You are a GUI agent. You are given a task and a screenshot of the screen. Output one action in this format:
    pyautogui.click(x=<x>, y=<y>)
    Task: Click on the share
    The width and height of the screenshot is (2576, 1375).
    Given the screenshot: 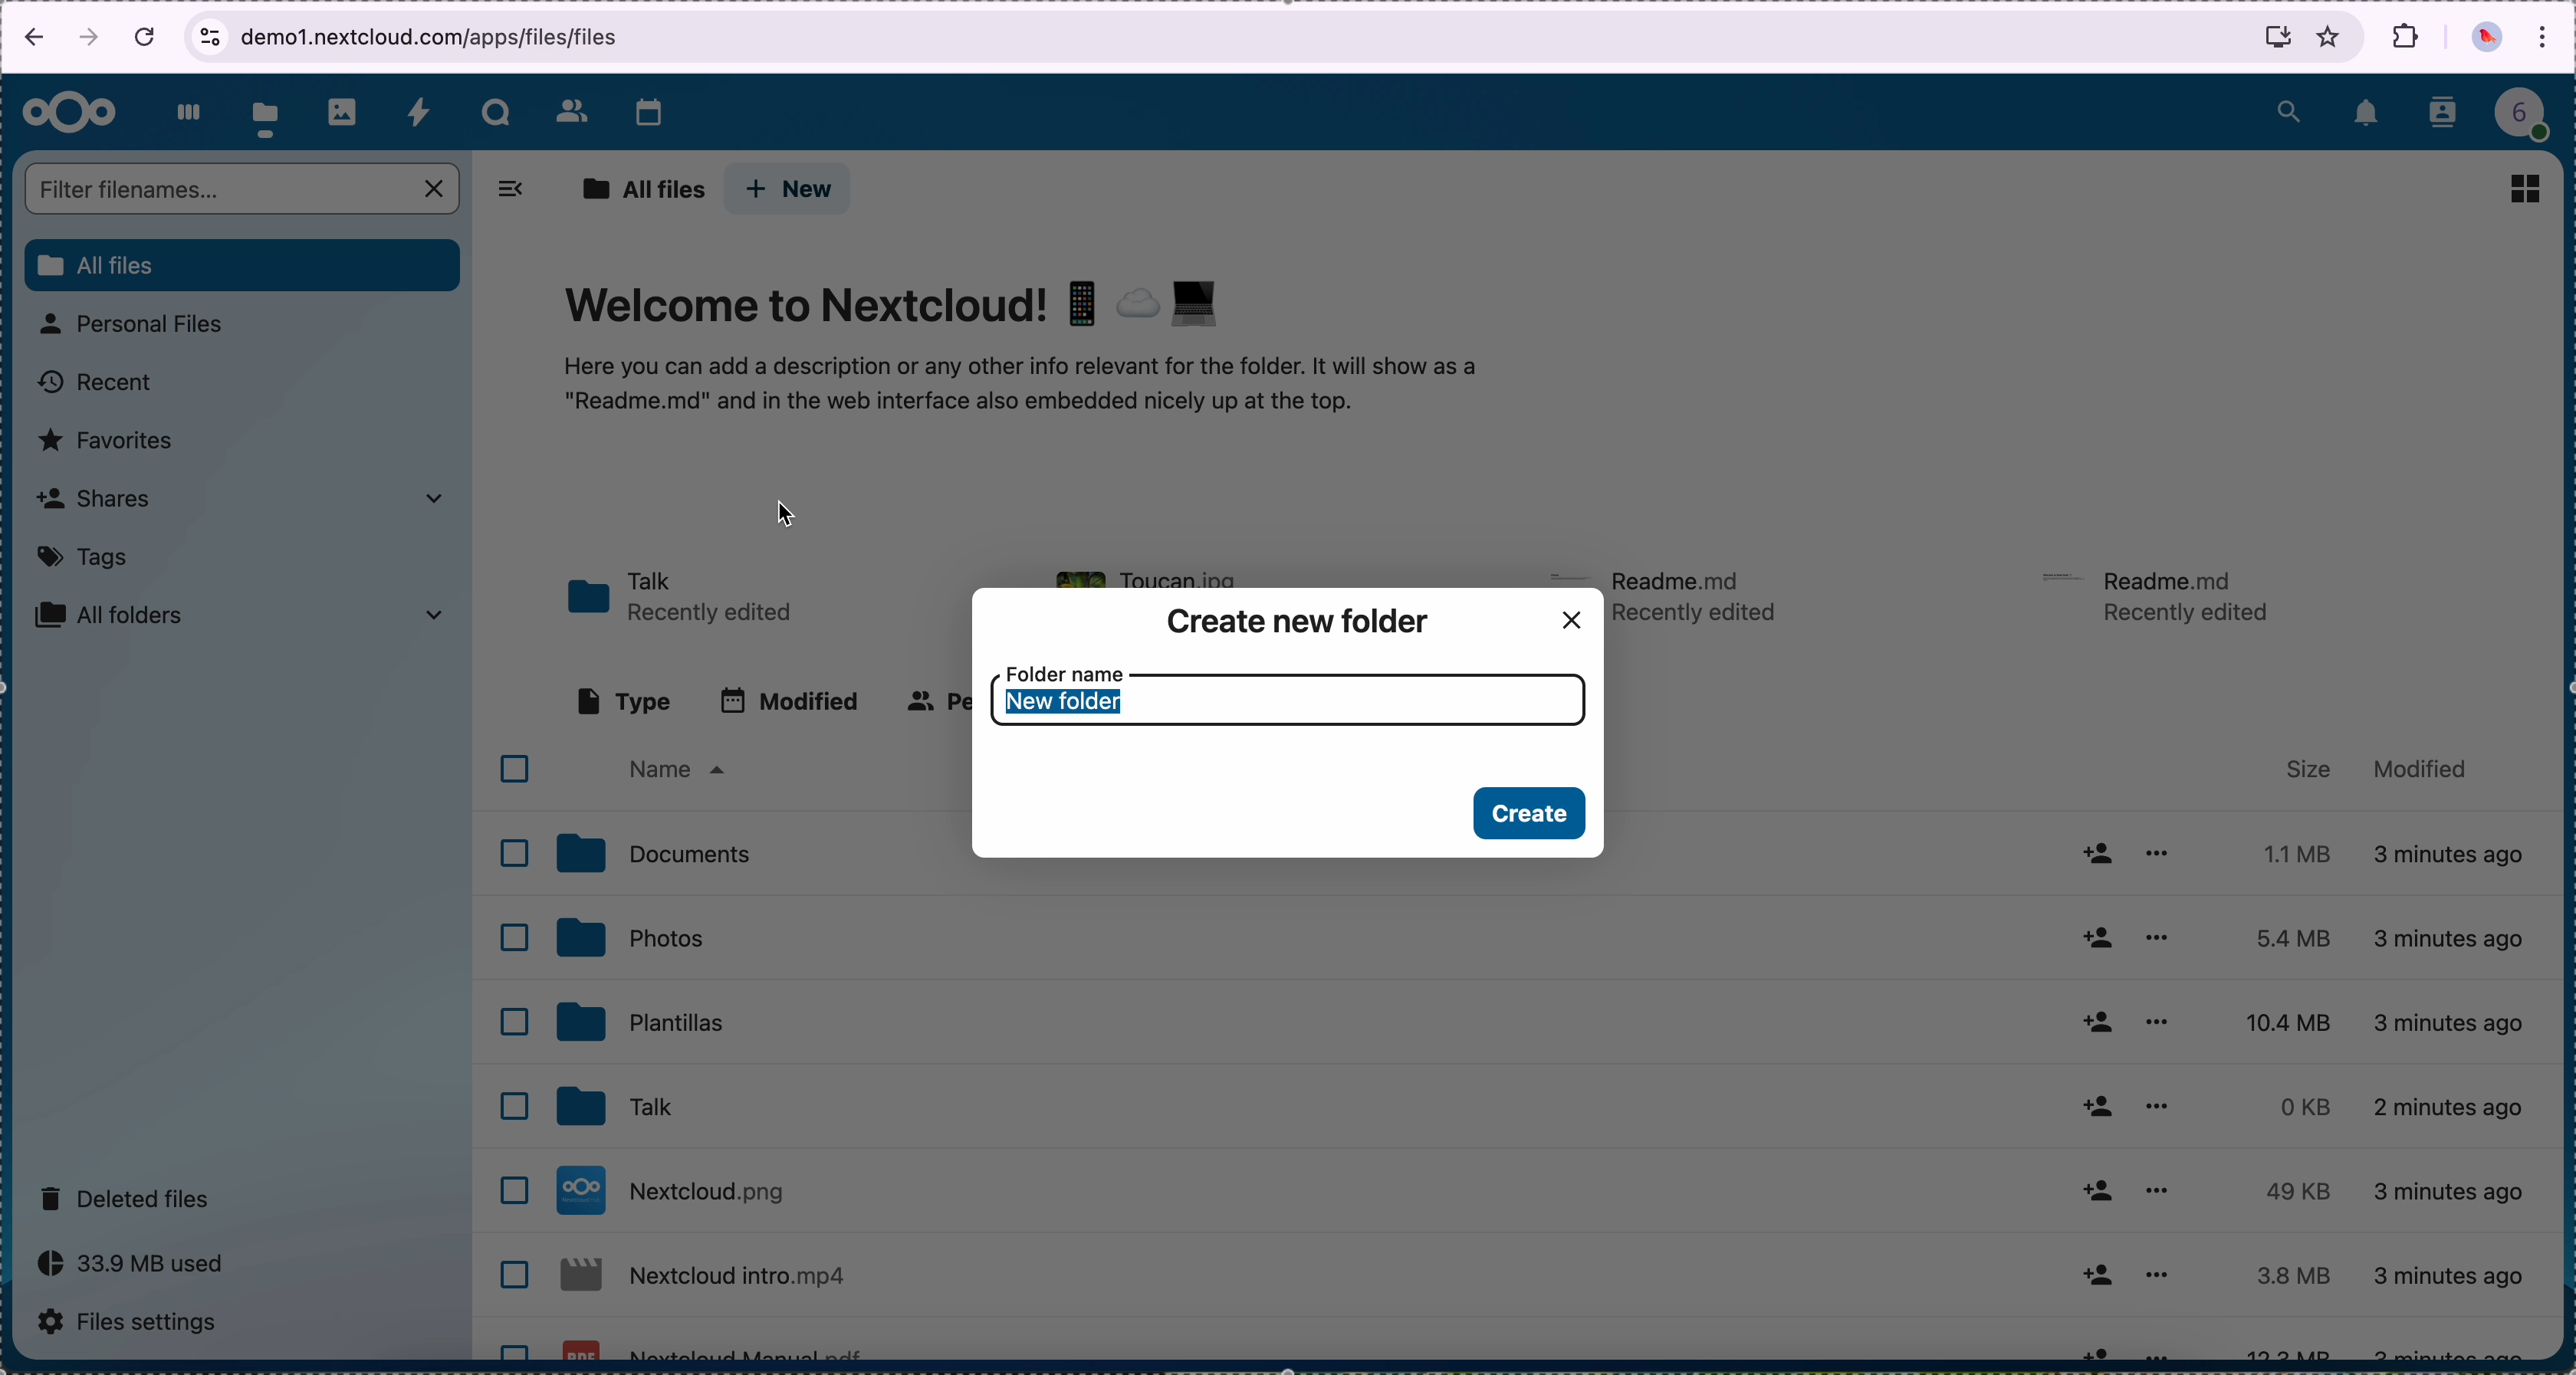 What is the action you would take?
    pyautogui.click(x=2094, y=1107)
    